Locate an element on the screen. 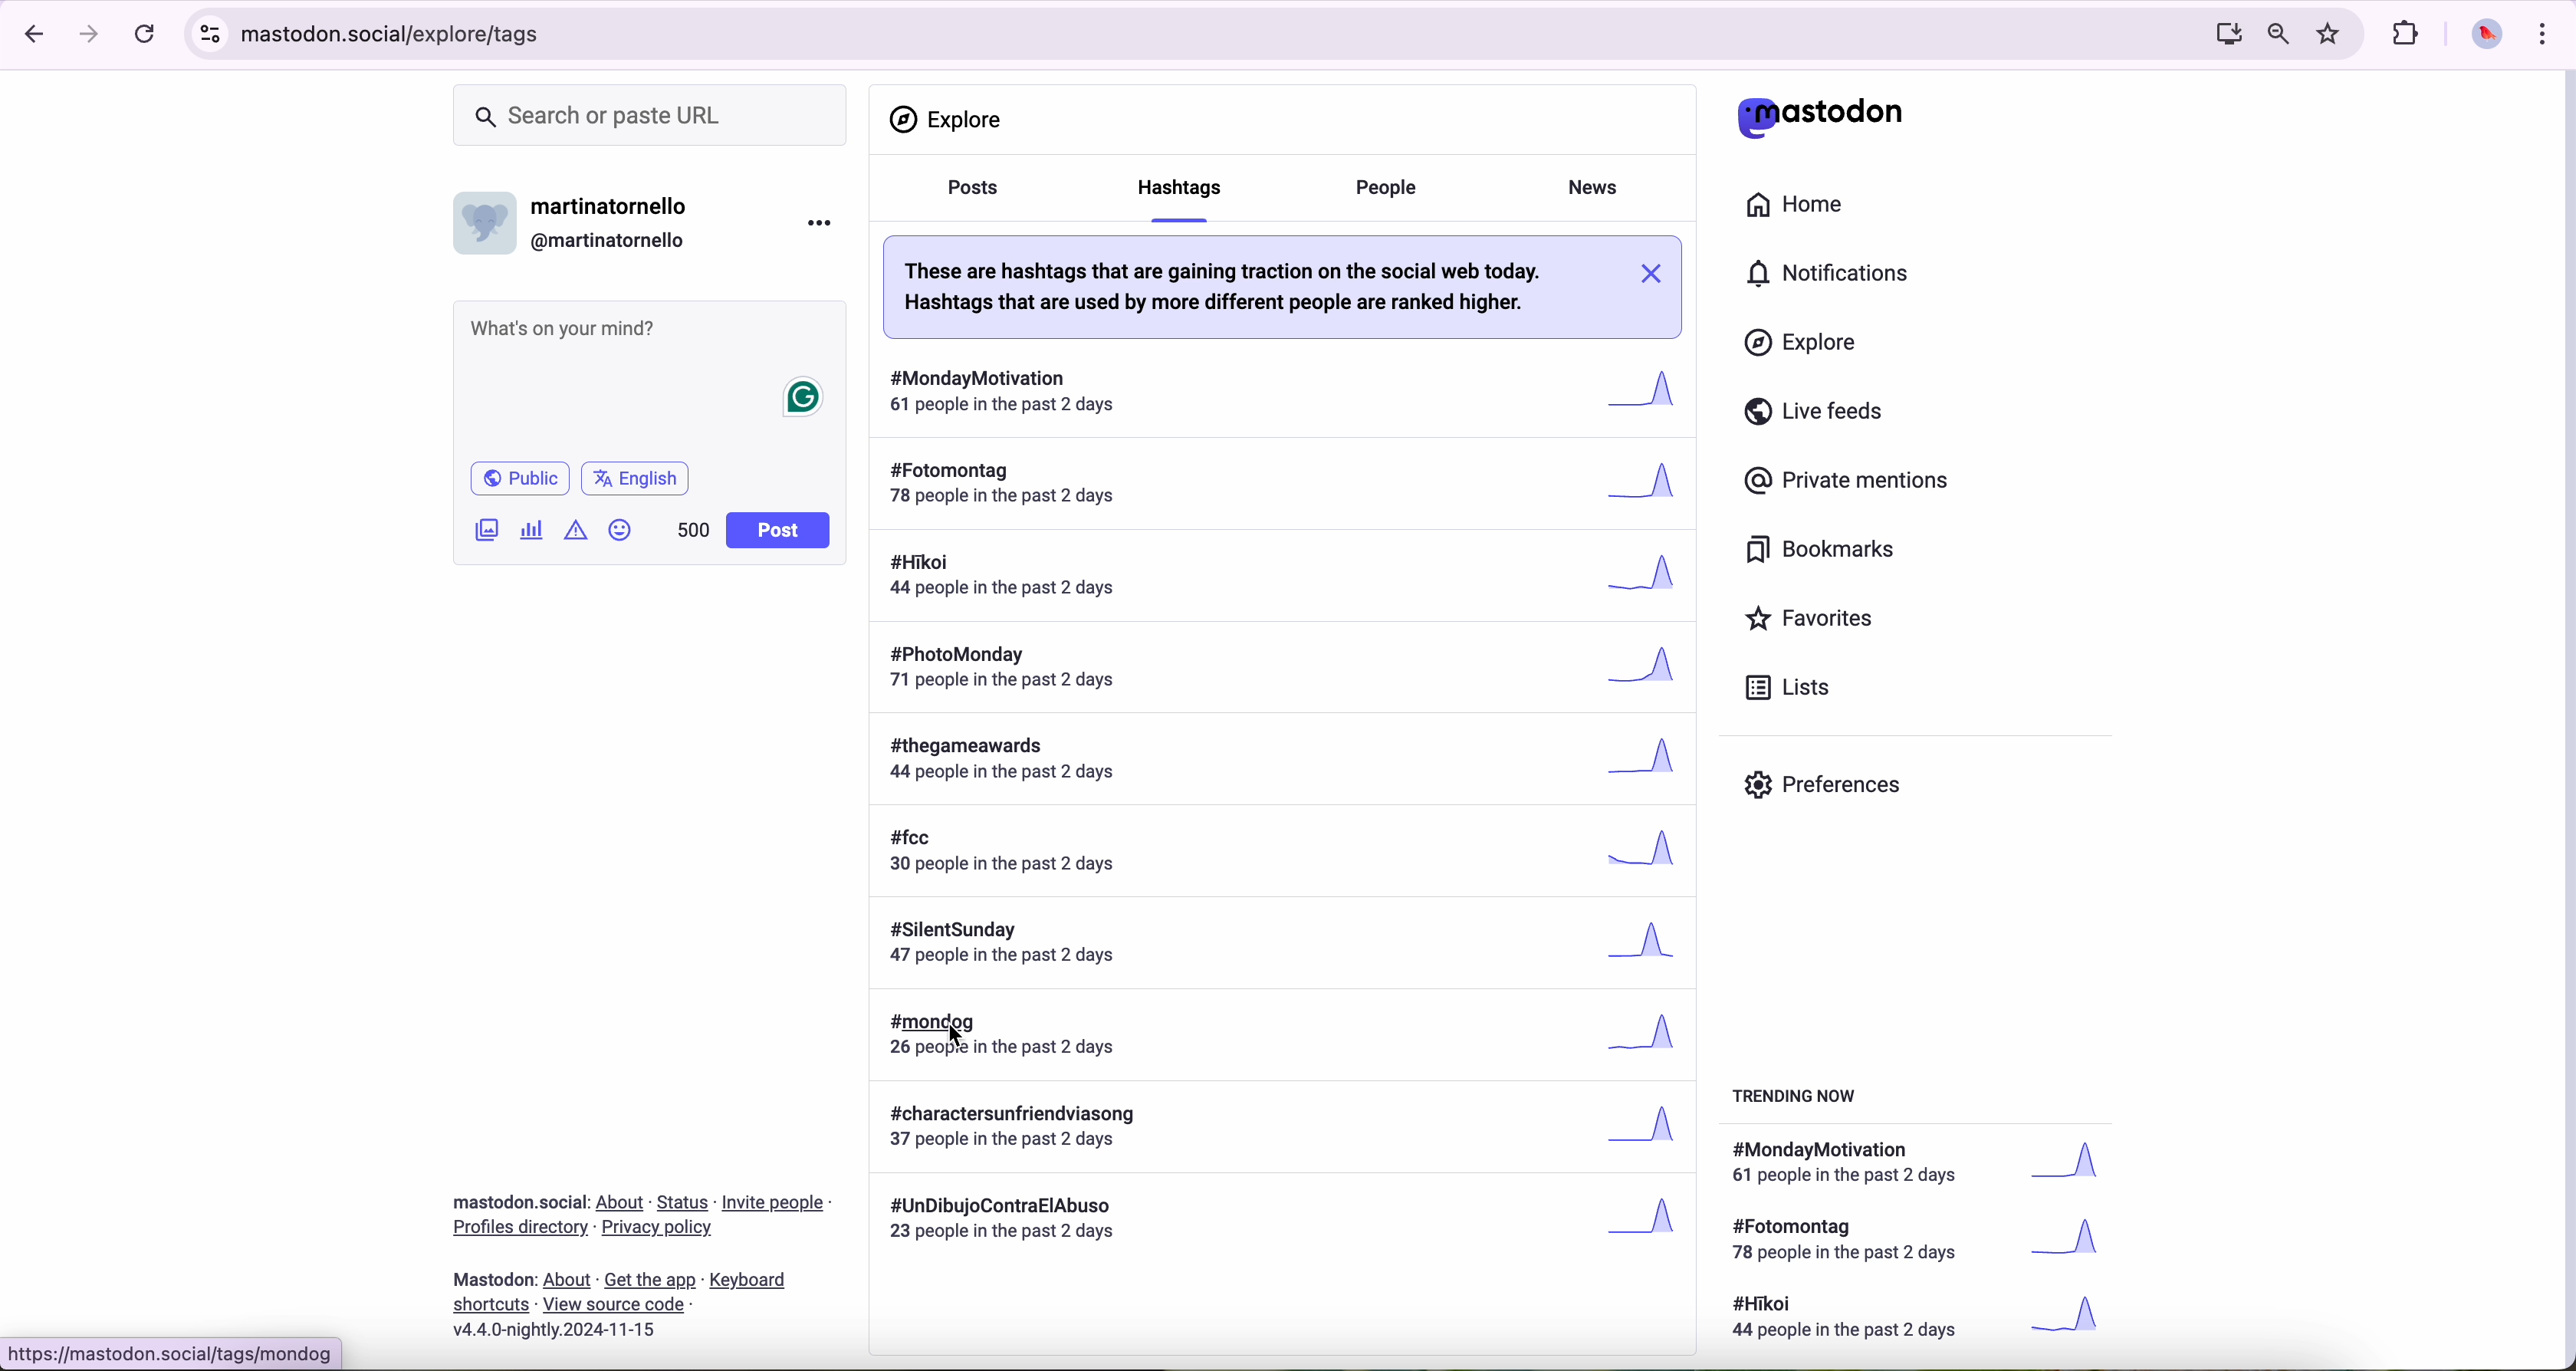 This screenshot has width=2576, height=1371. #thegameawards is located at coordinates (1288, 762).